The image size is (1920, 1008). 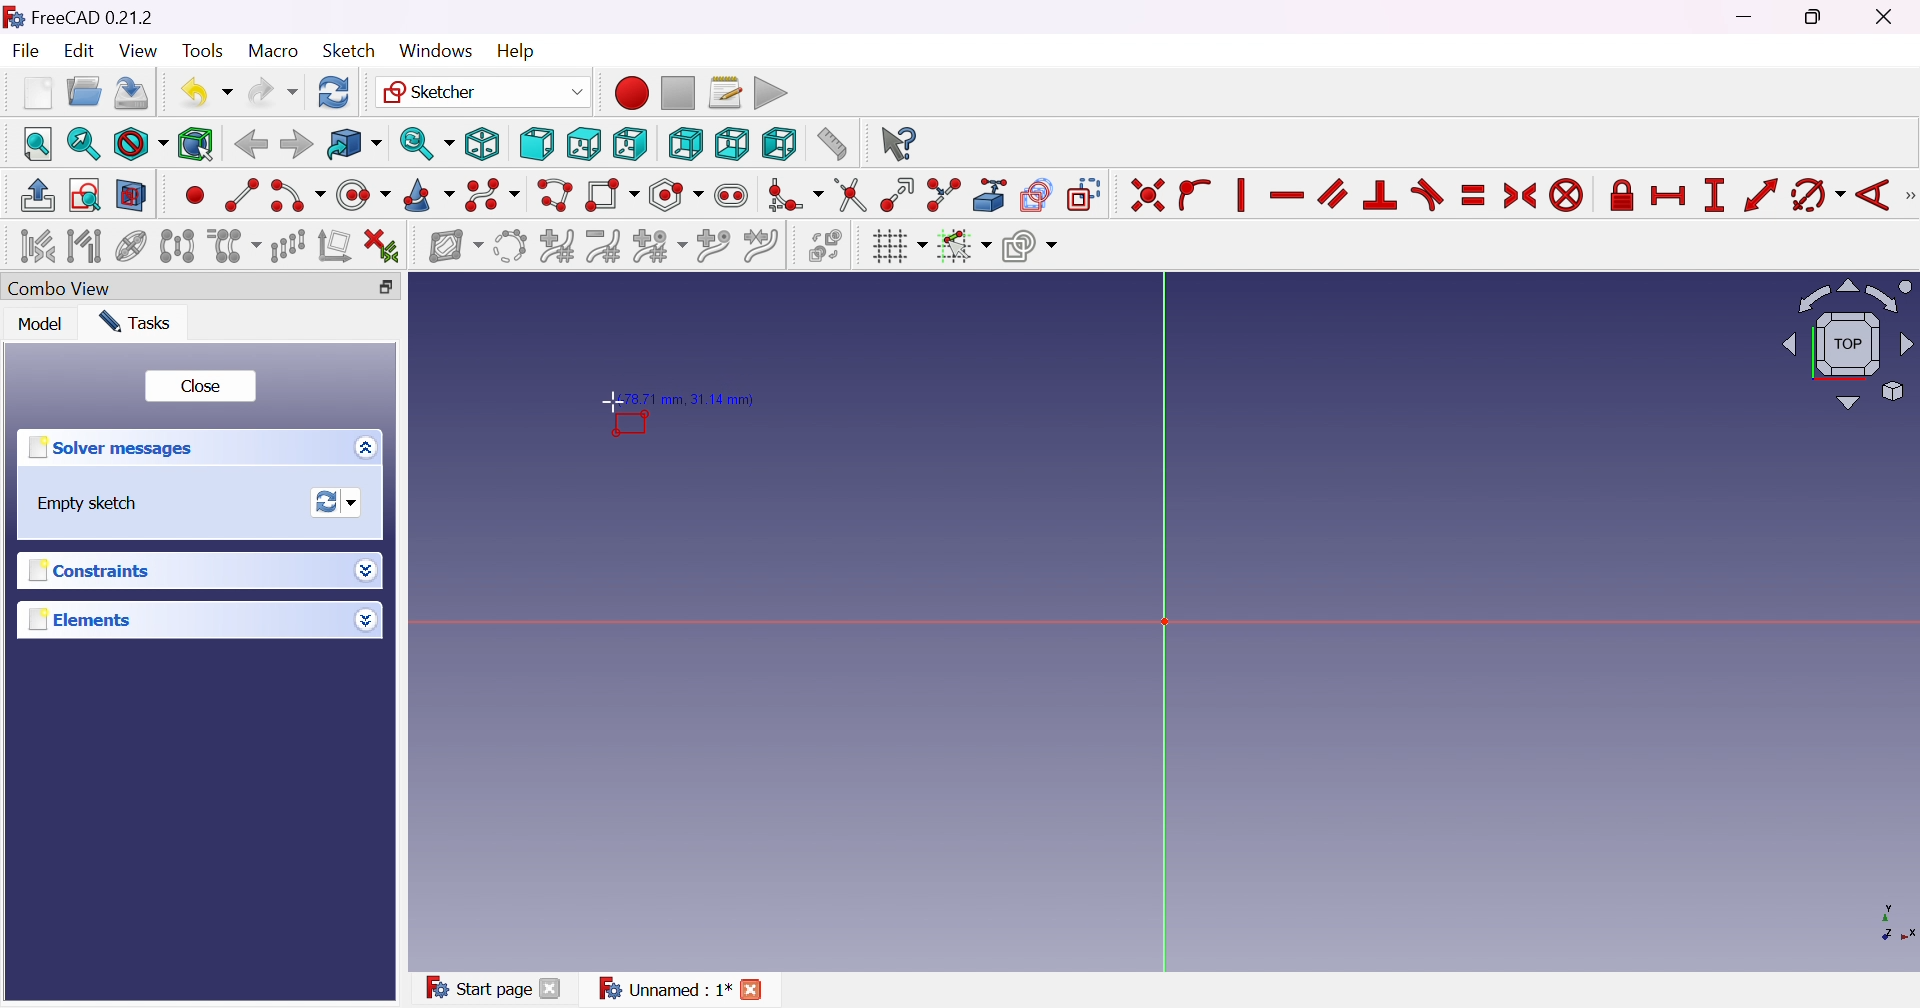 What do you see at coordinates (1334, 194) in the screenshot?
I see `Constrain parallel` at bounding box center [1334, 194].